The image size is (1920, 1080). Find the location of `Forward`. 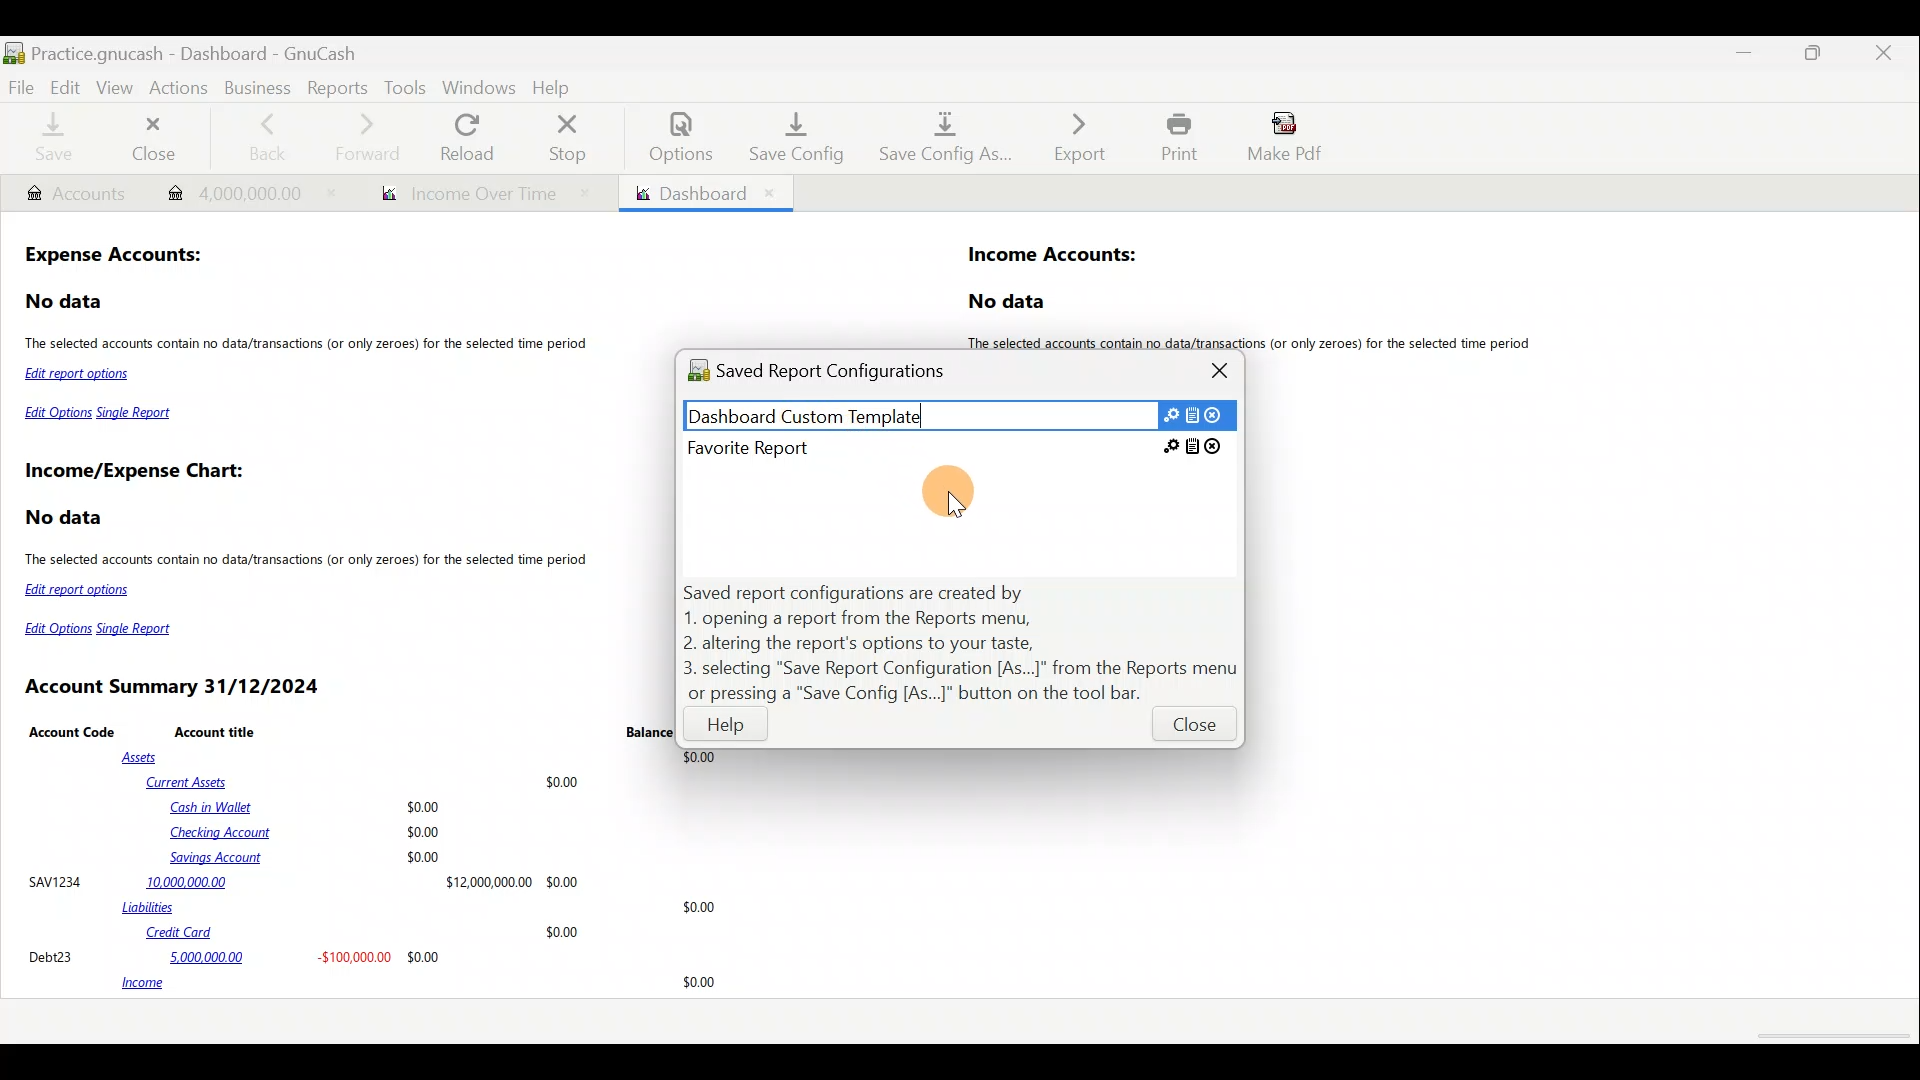

Forward is located at coordinates (375, 137).